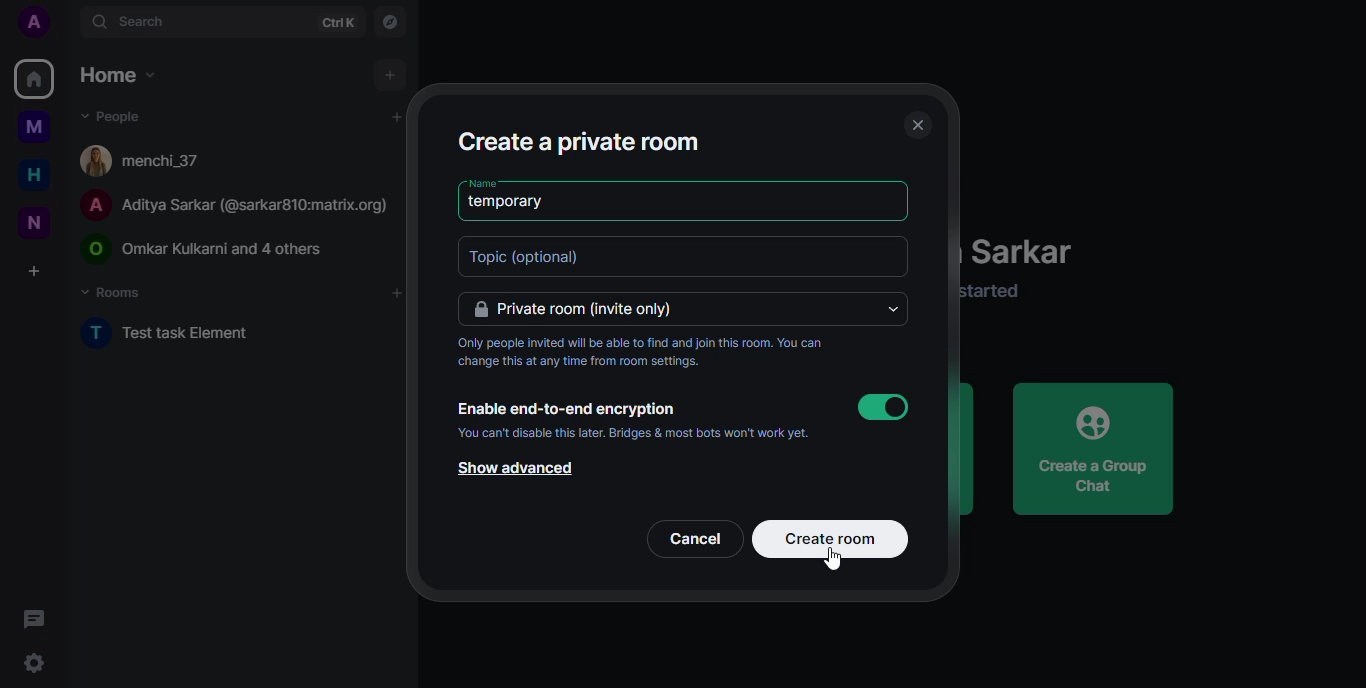 This screenshot has height=688, width=1366. I want to click on 6] menchi_37, so click(142, 161).